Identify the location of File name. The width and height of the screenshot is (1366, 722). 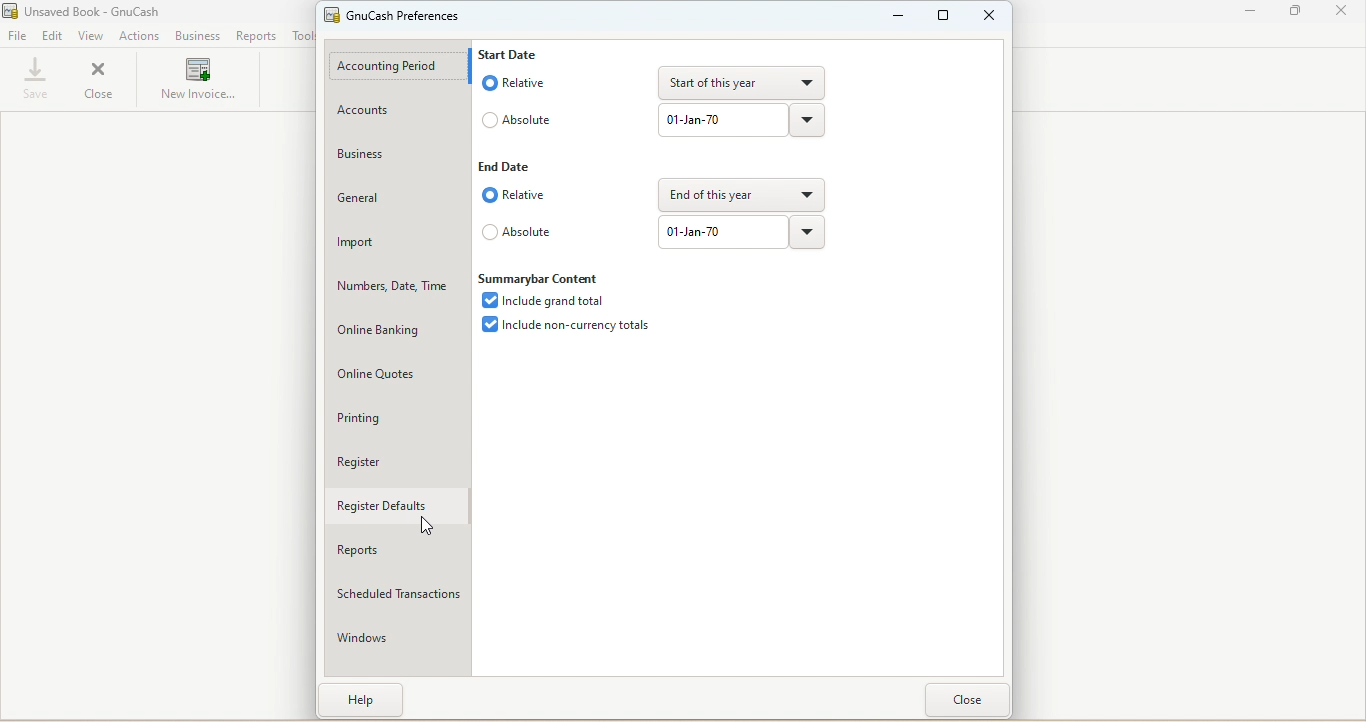
(102, 12).